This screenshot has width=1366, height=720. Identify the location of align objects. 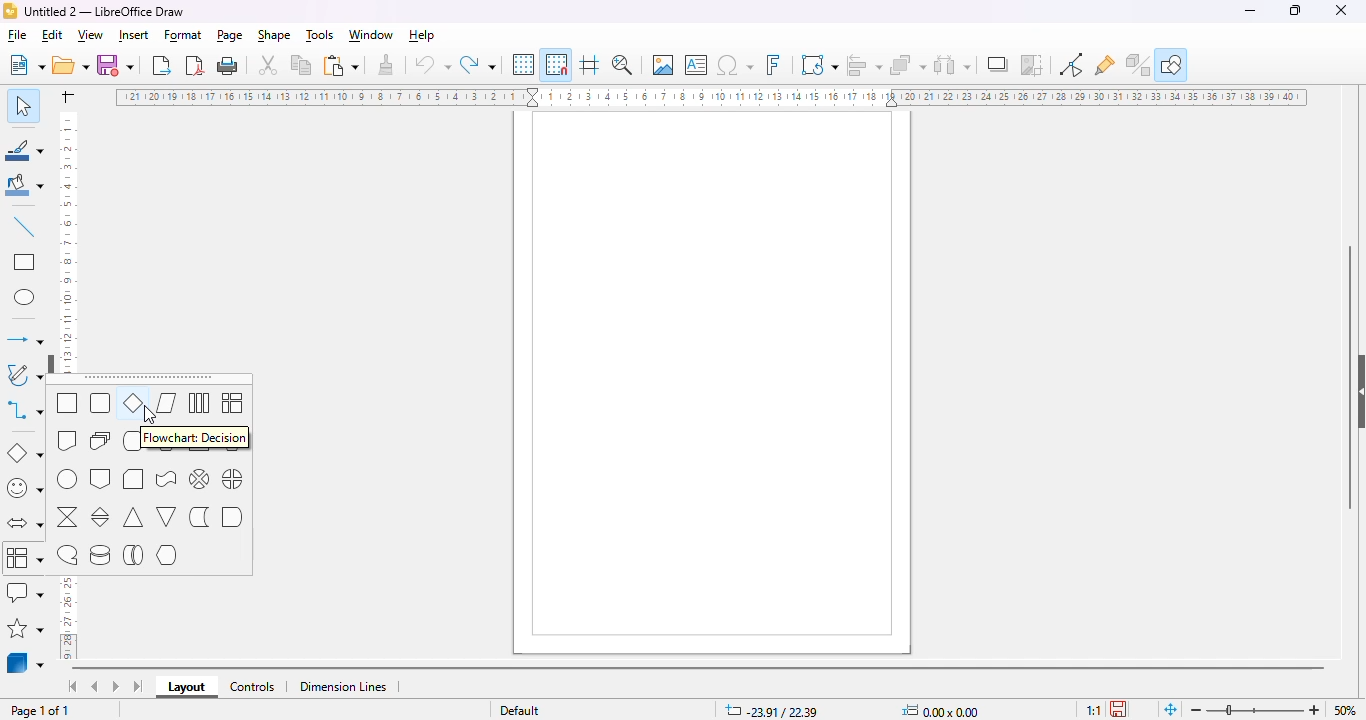
(865, 64).